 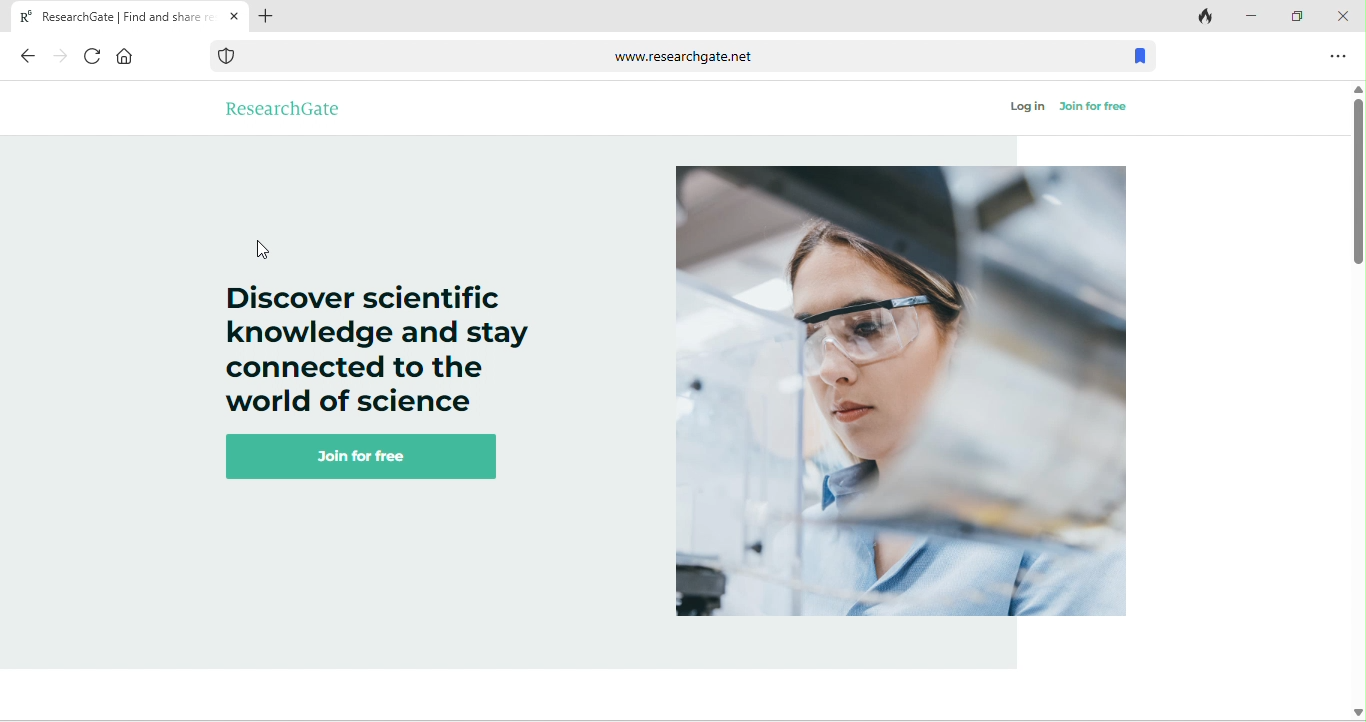 I want to click on track tab, so click(x=1197, y=14).